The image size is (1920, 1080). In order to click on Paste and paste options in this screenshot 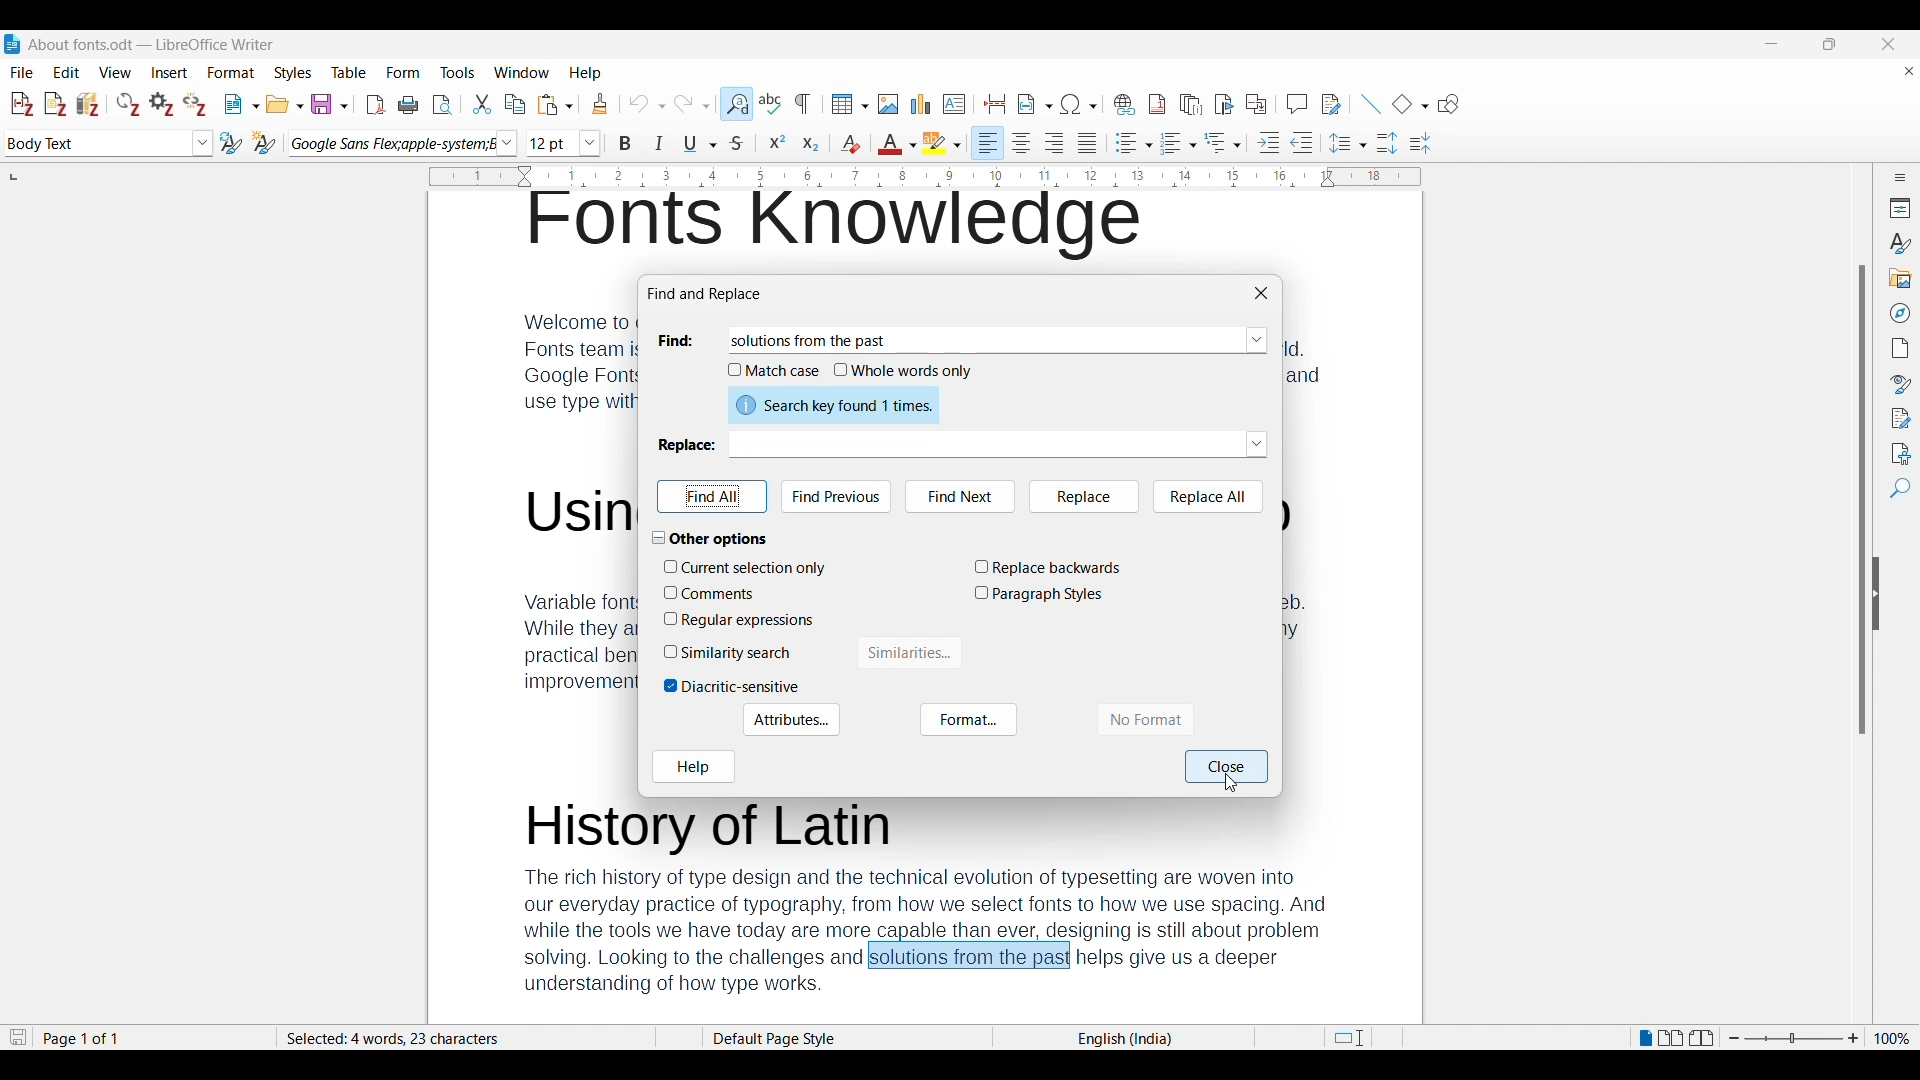, I will do `click(556, 105)`.